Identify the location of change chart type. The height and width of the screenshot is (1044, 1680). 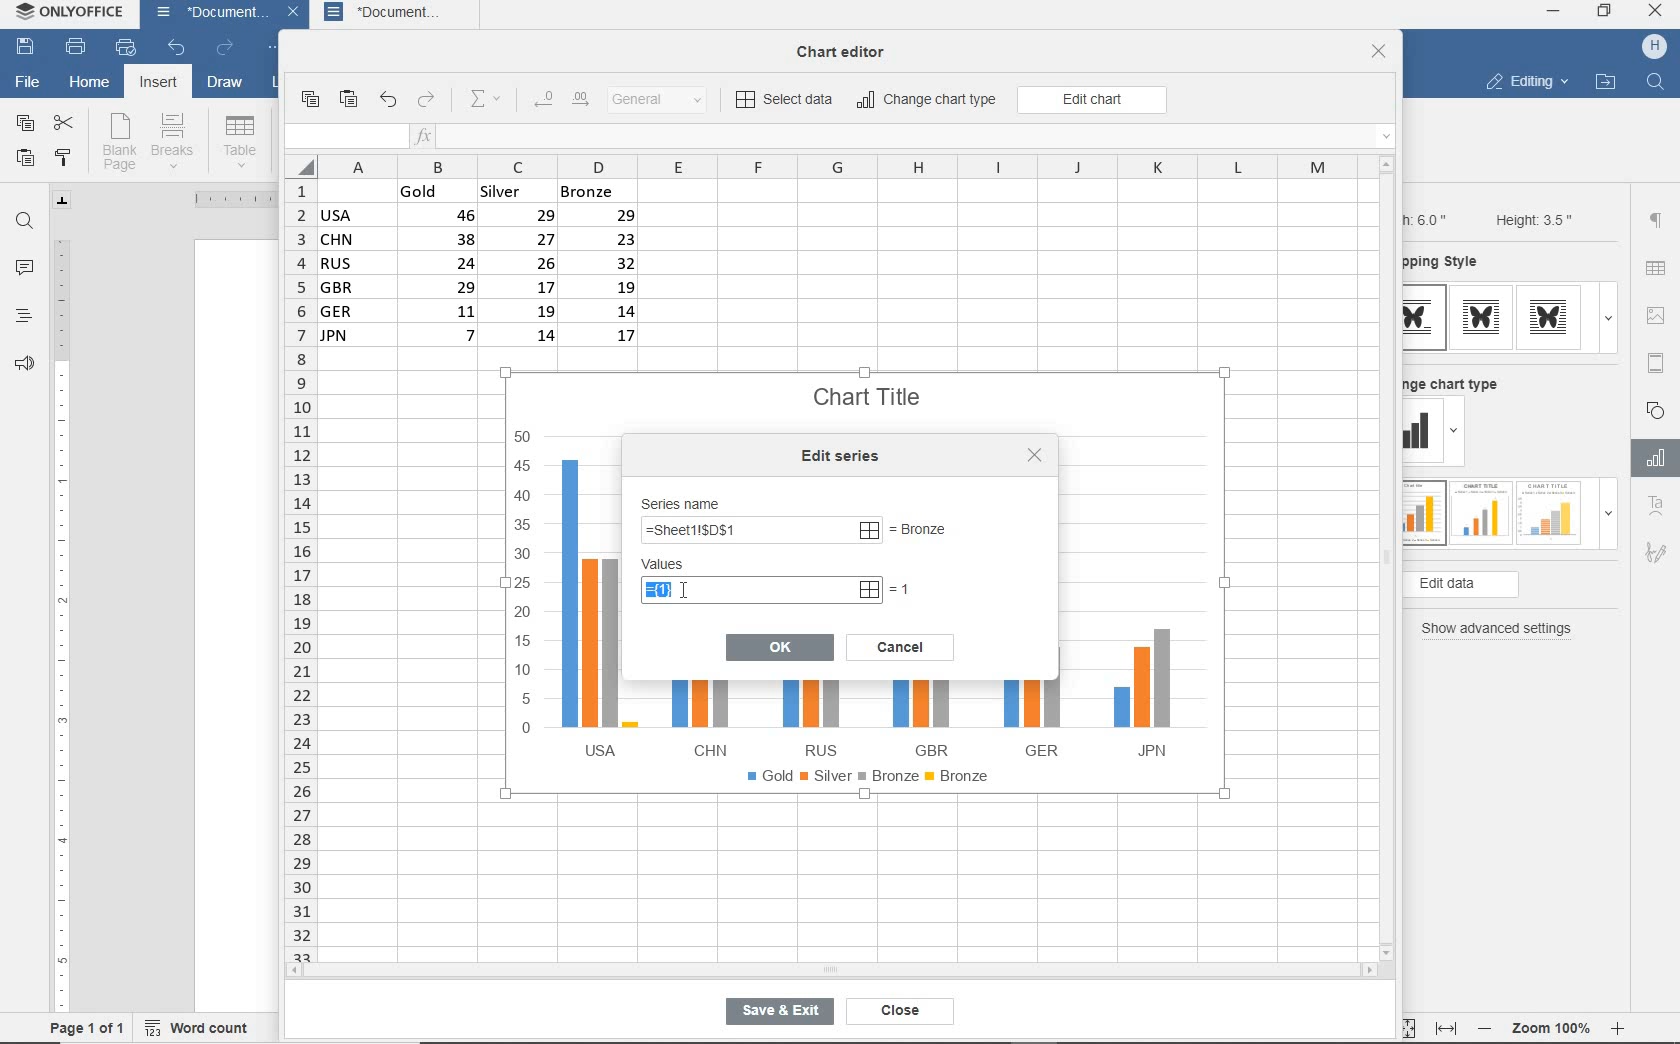
(928, 101).